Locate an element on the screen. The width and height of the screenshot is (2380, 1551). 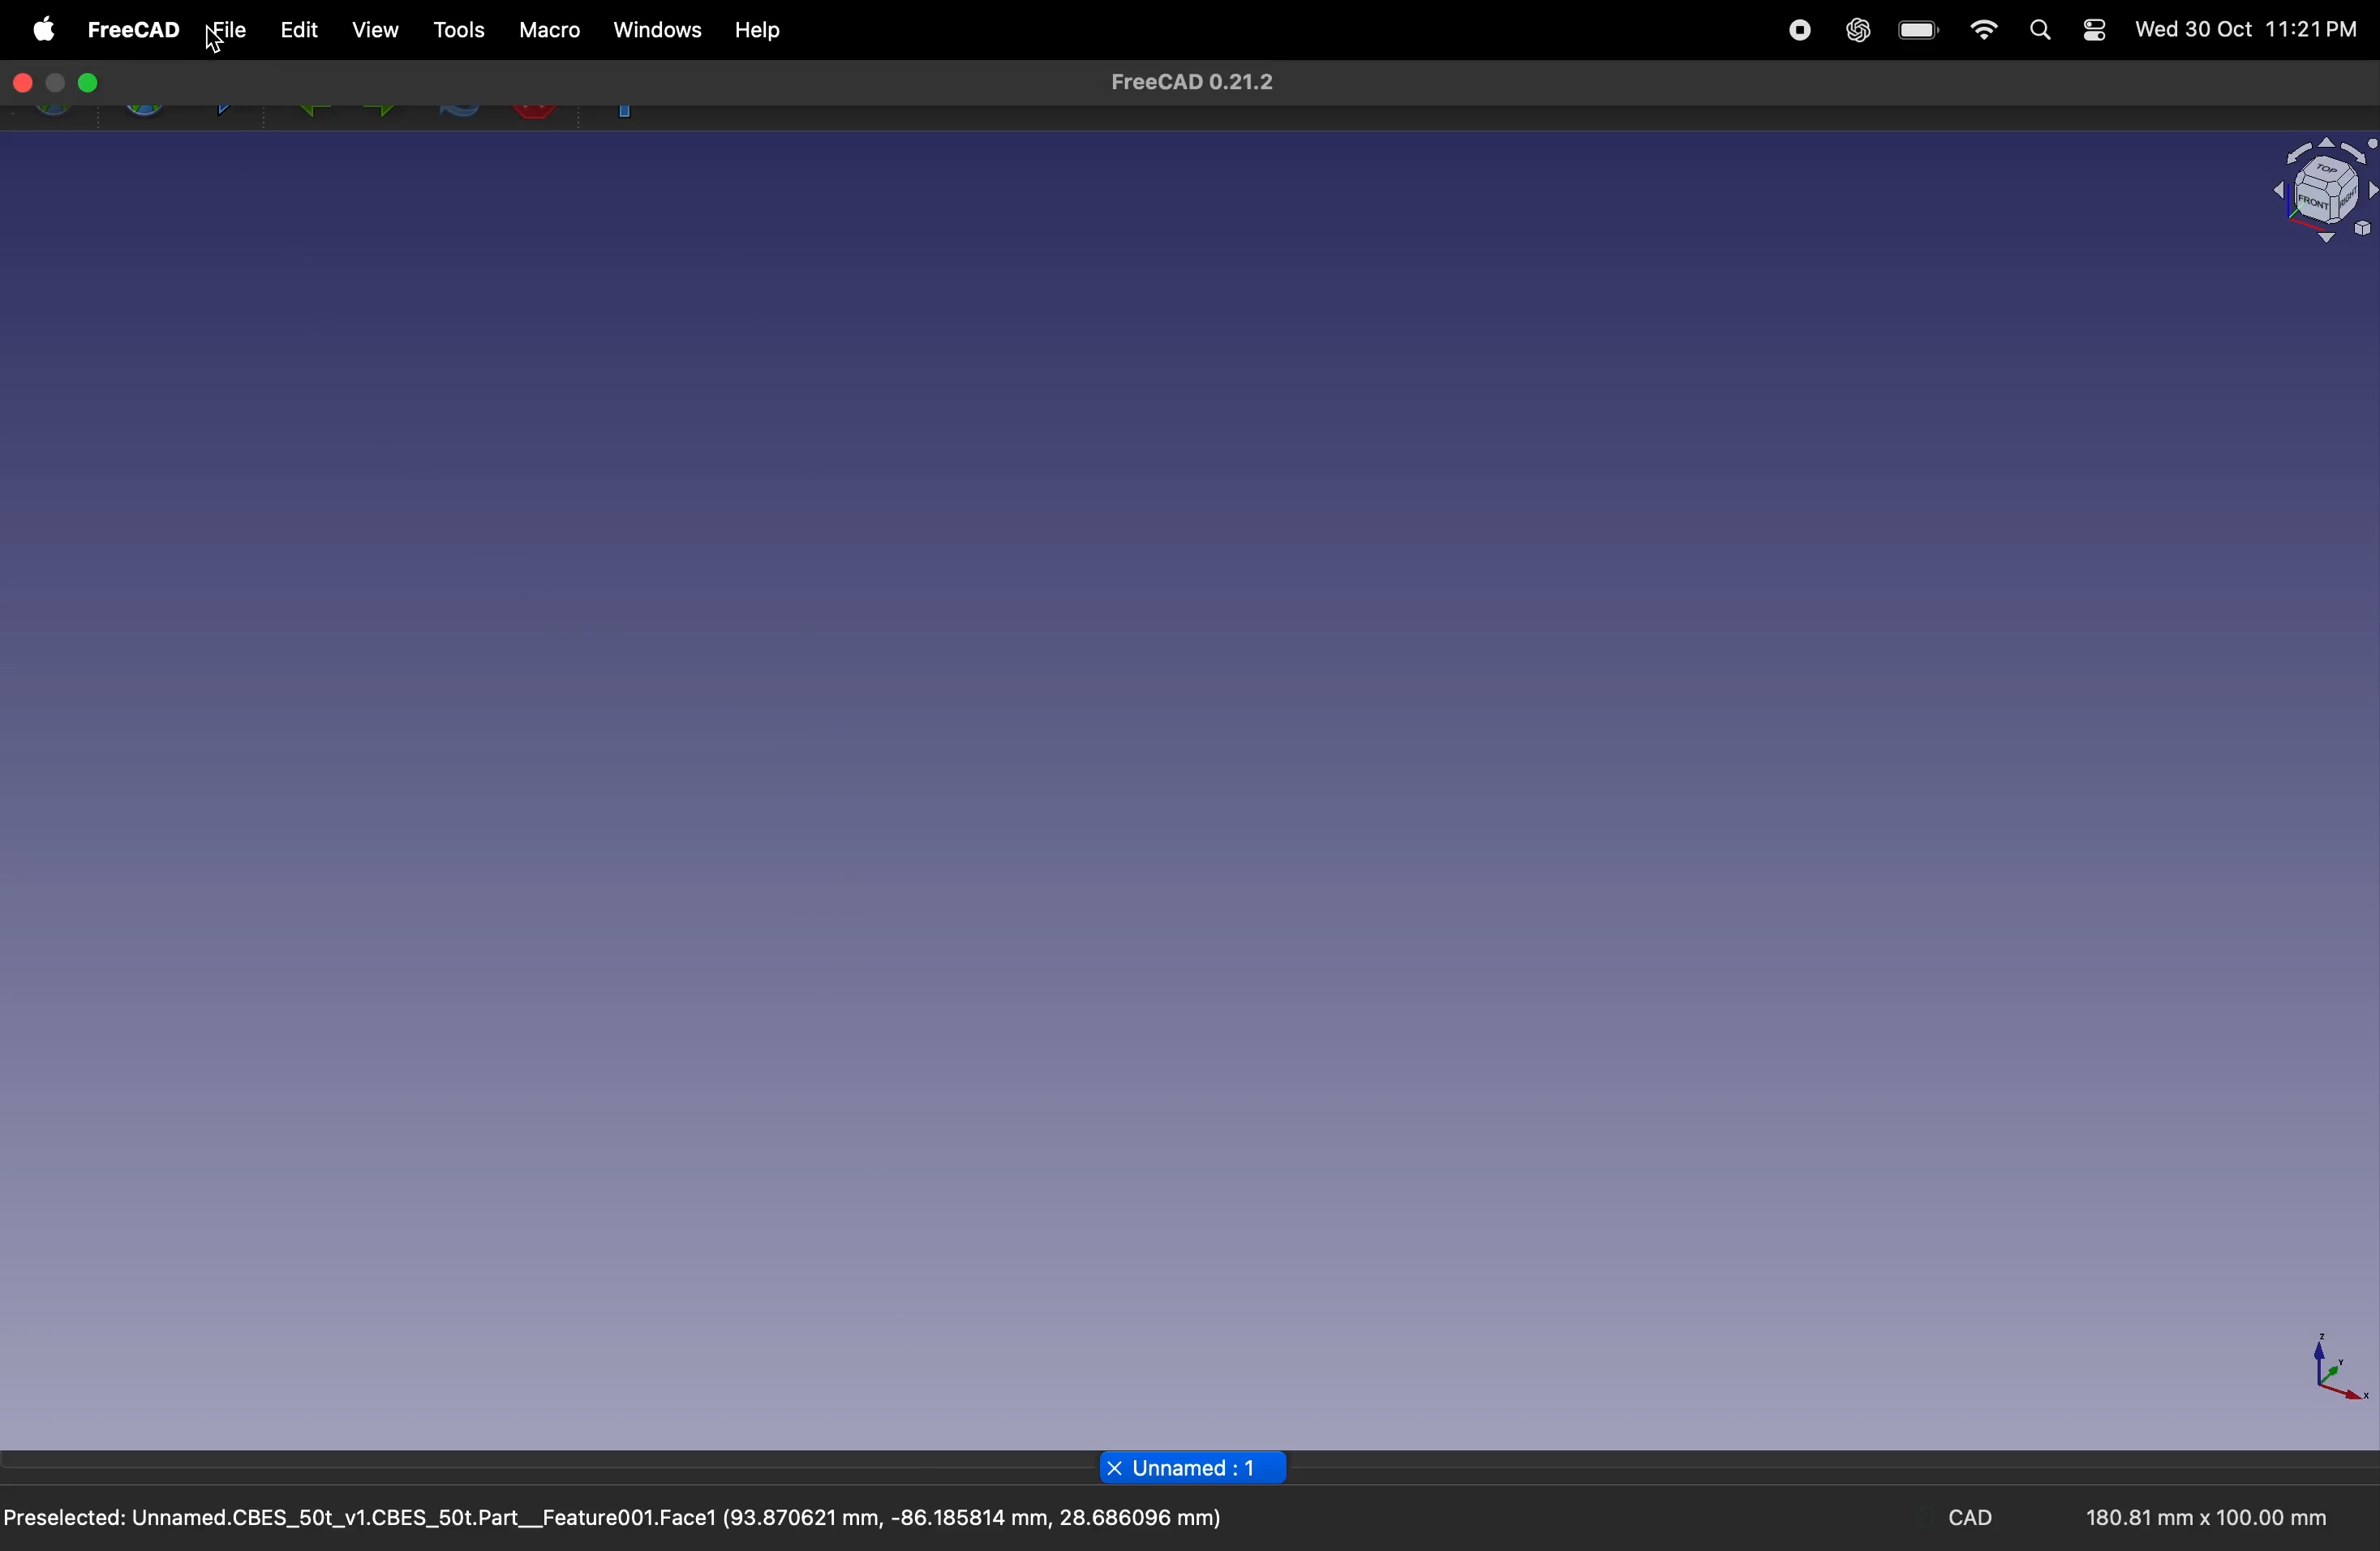
apple menu is located at coordinates (41, 27).